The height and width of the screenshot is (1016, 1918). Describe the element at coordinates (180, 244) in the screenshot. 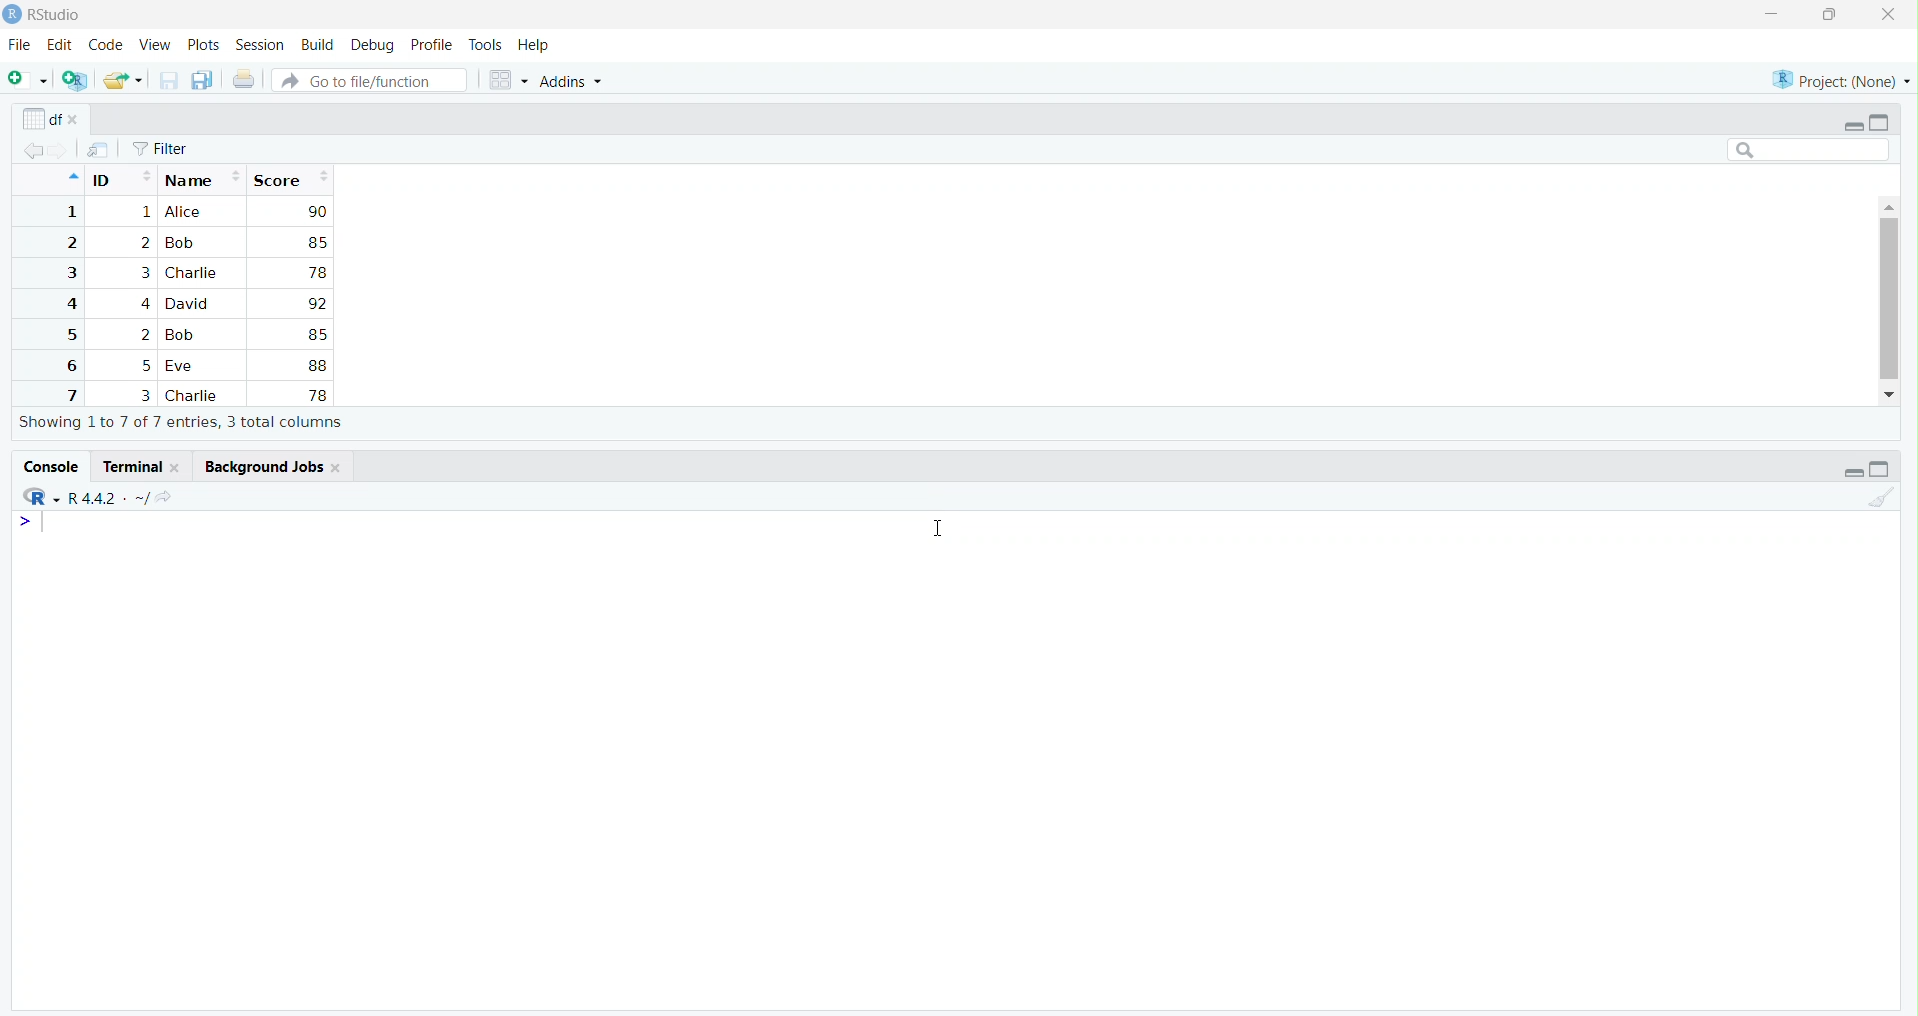

I see `Bob` at that location.